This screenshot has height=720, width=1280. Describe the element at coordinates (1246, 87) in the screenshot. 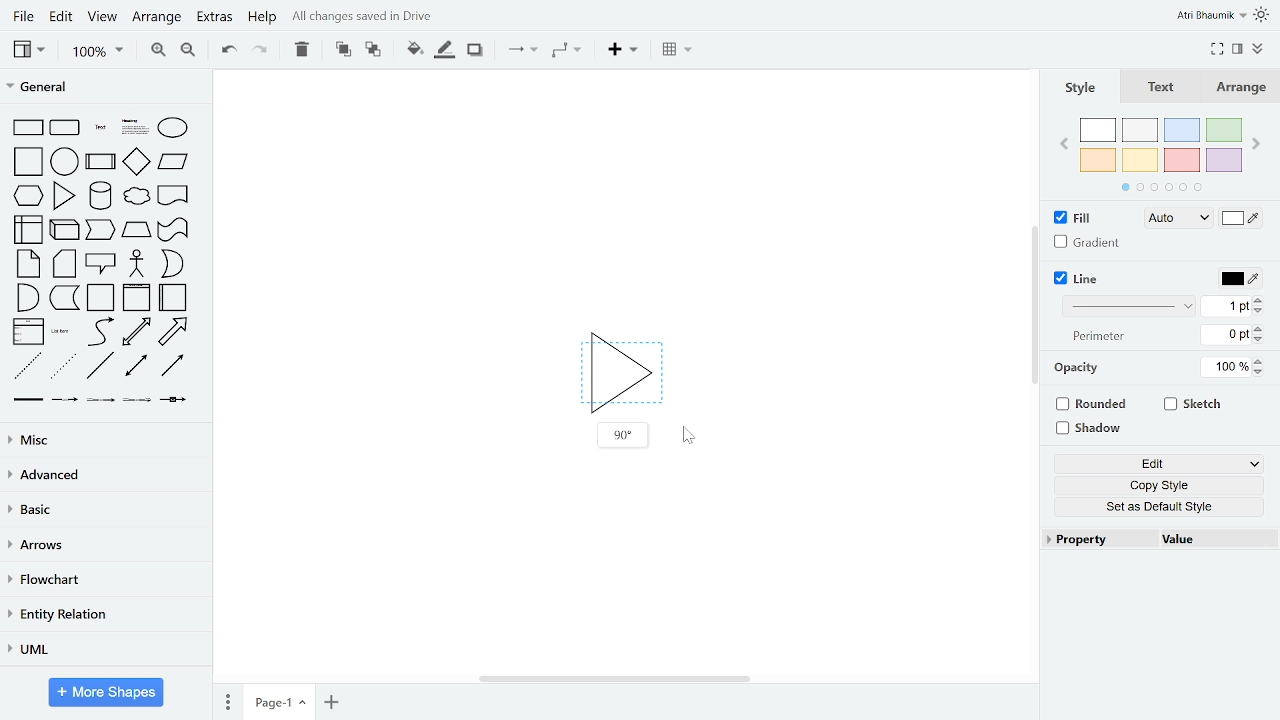

I see `arrange` at that location.